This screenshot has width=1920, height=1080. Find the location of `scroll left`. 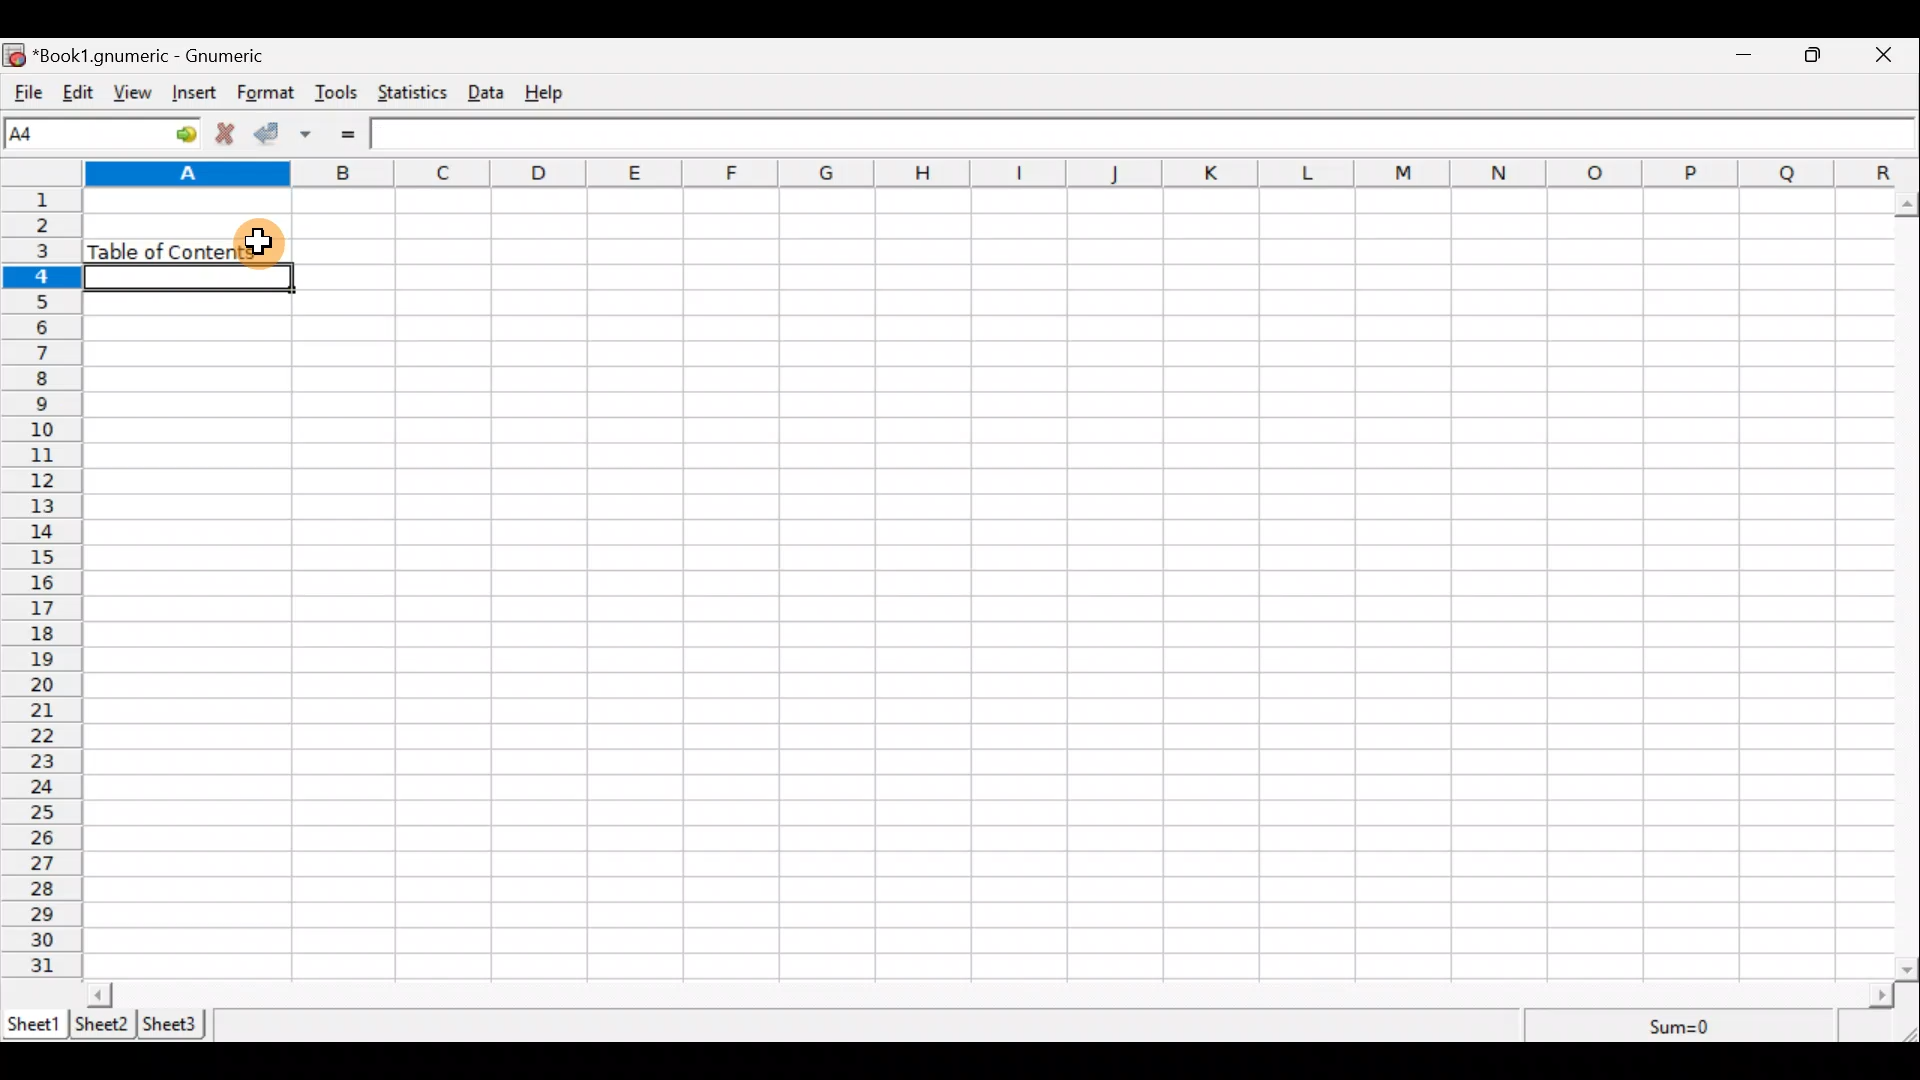

scroll left is located at coordinates (99, 994).